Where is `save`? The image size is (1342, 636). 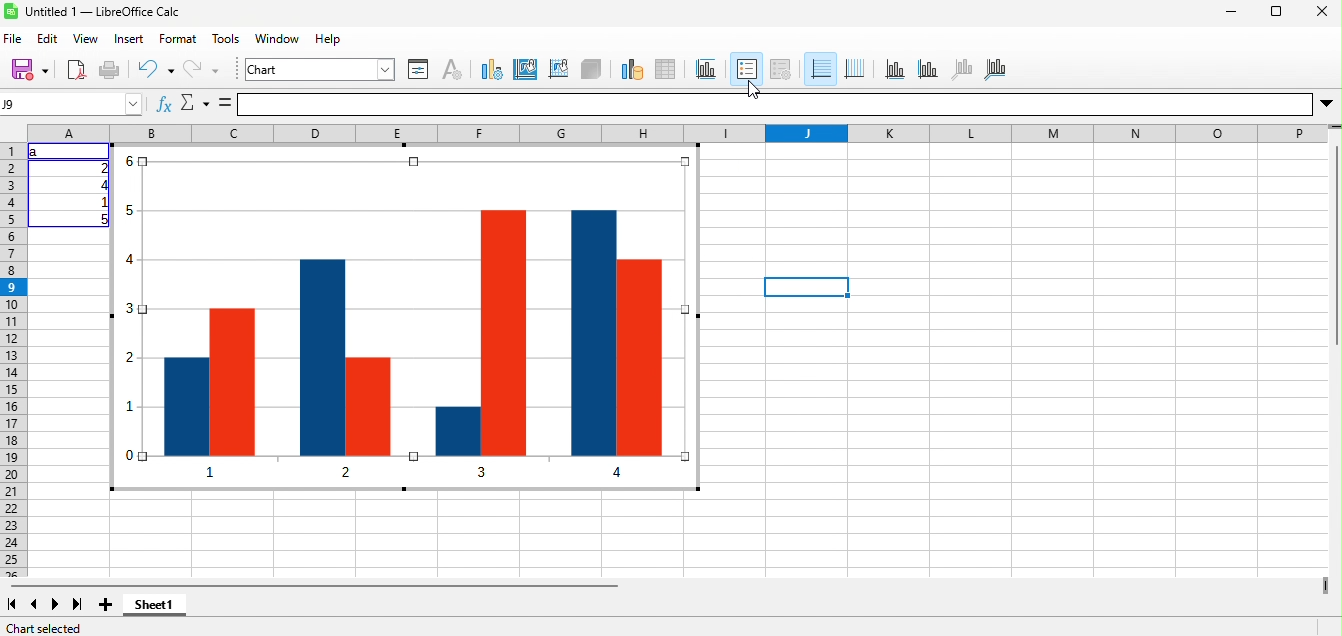
save is located at coordinates (28, 71).